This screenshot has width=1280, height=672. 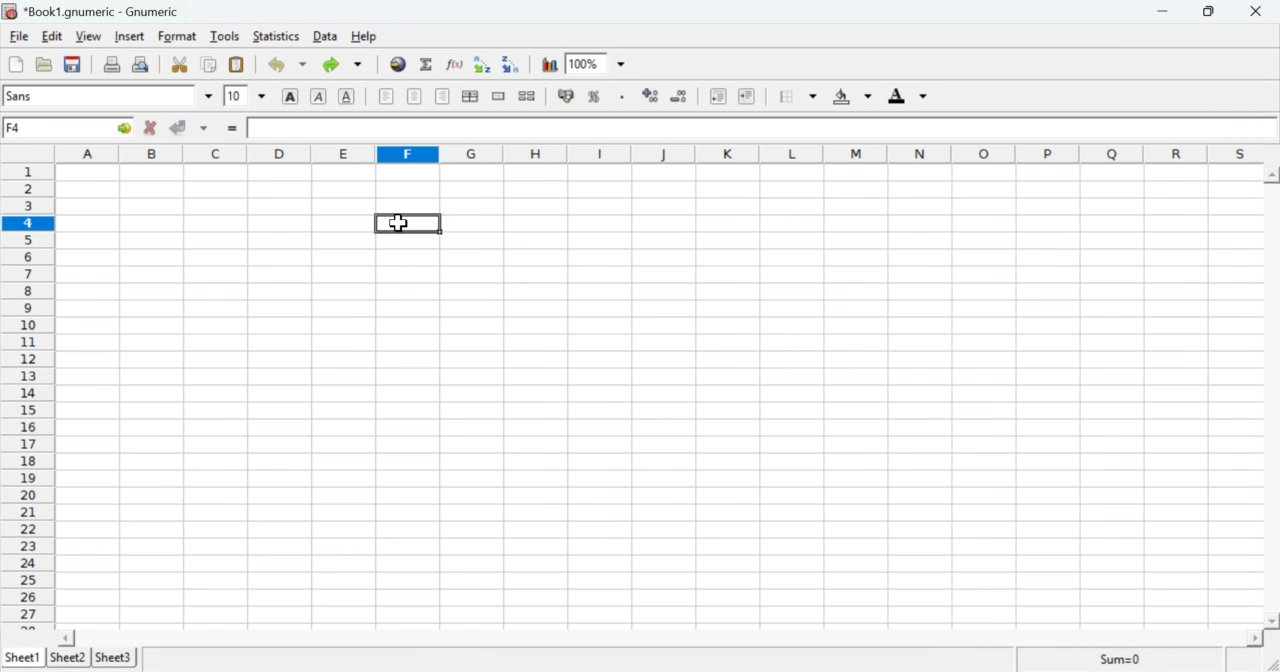 I want to click on Contents of active cell, so click(x=754, y=127).